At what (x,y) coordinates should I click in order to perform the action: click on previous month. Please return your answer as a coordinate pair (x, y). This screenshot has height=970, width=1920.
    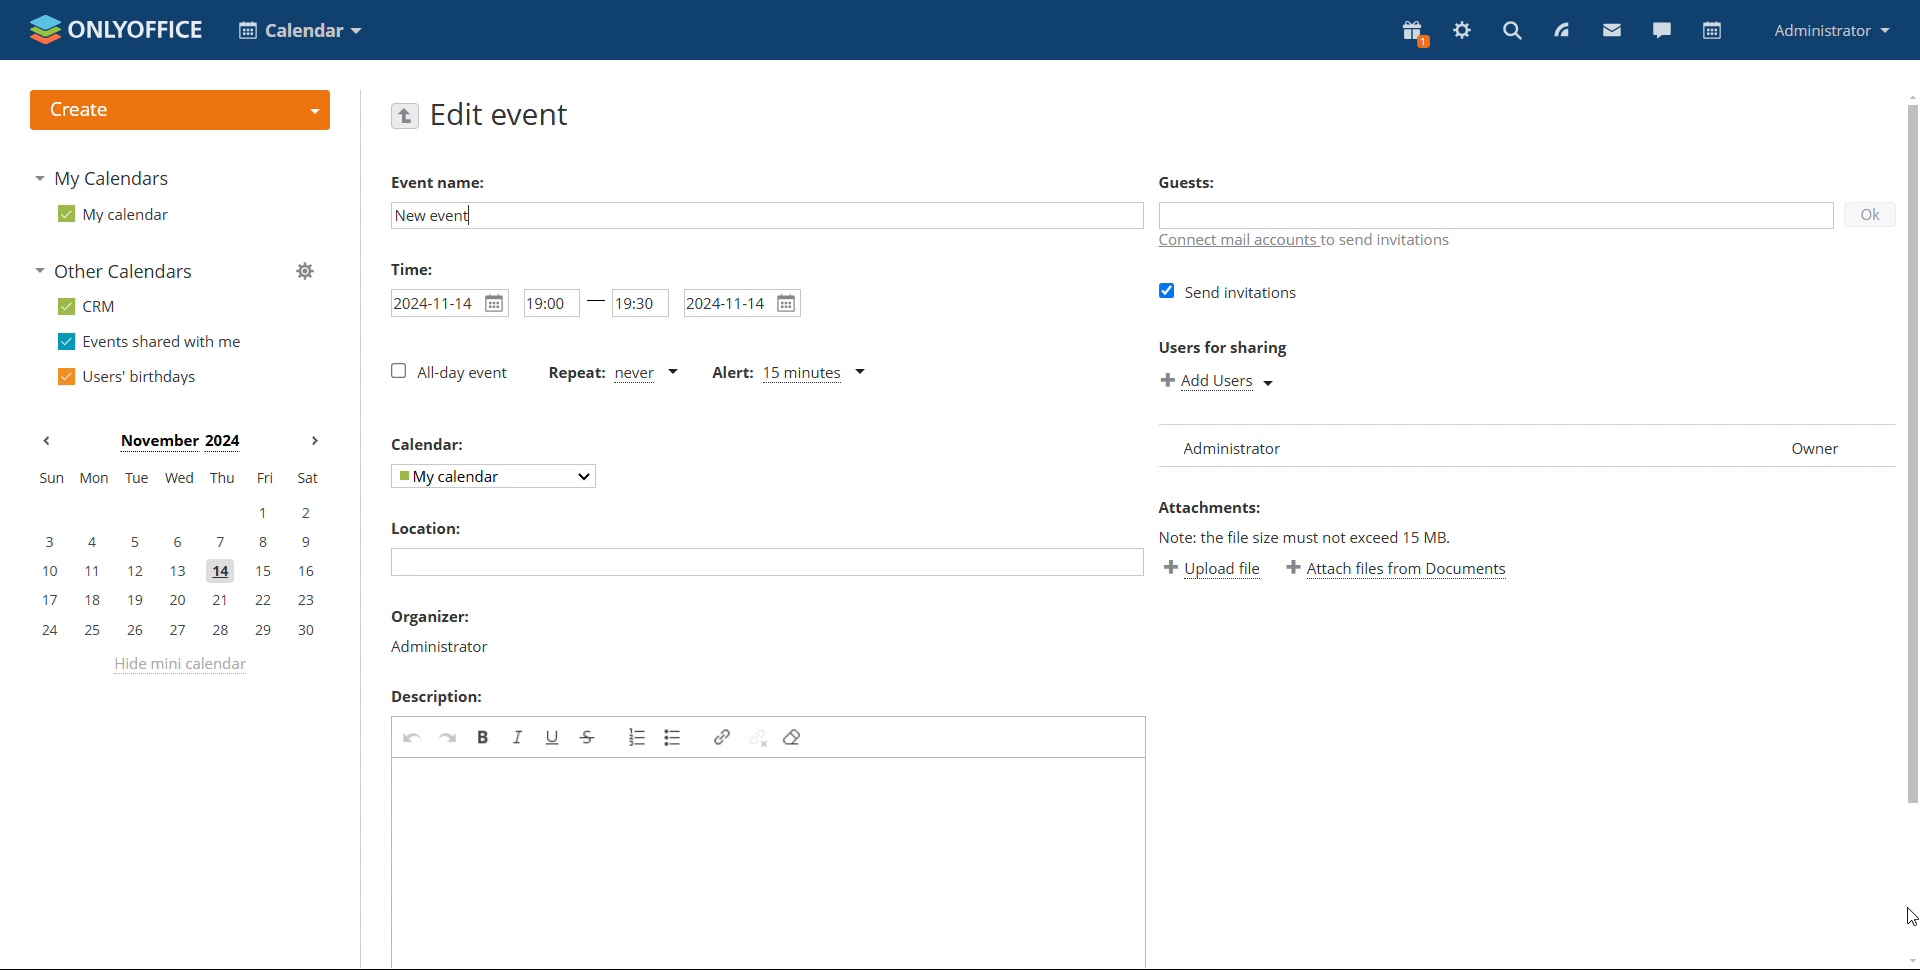
    Looking at the image, I should click on (46, 441).